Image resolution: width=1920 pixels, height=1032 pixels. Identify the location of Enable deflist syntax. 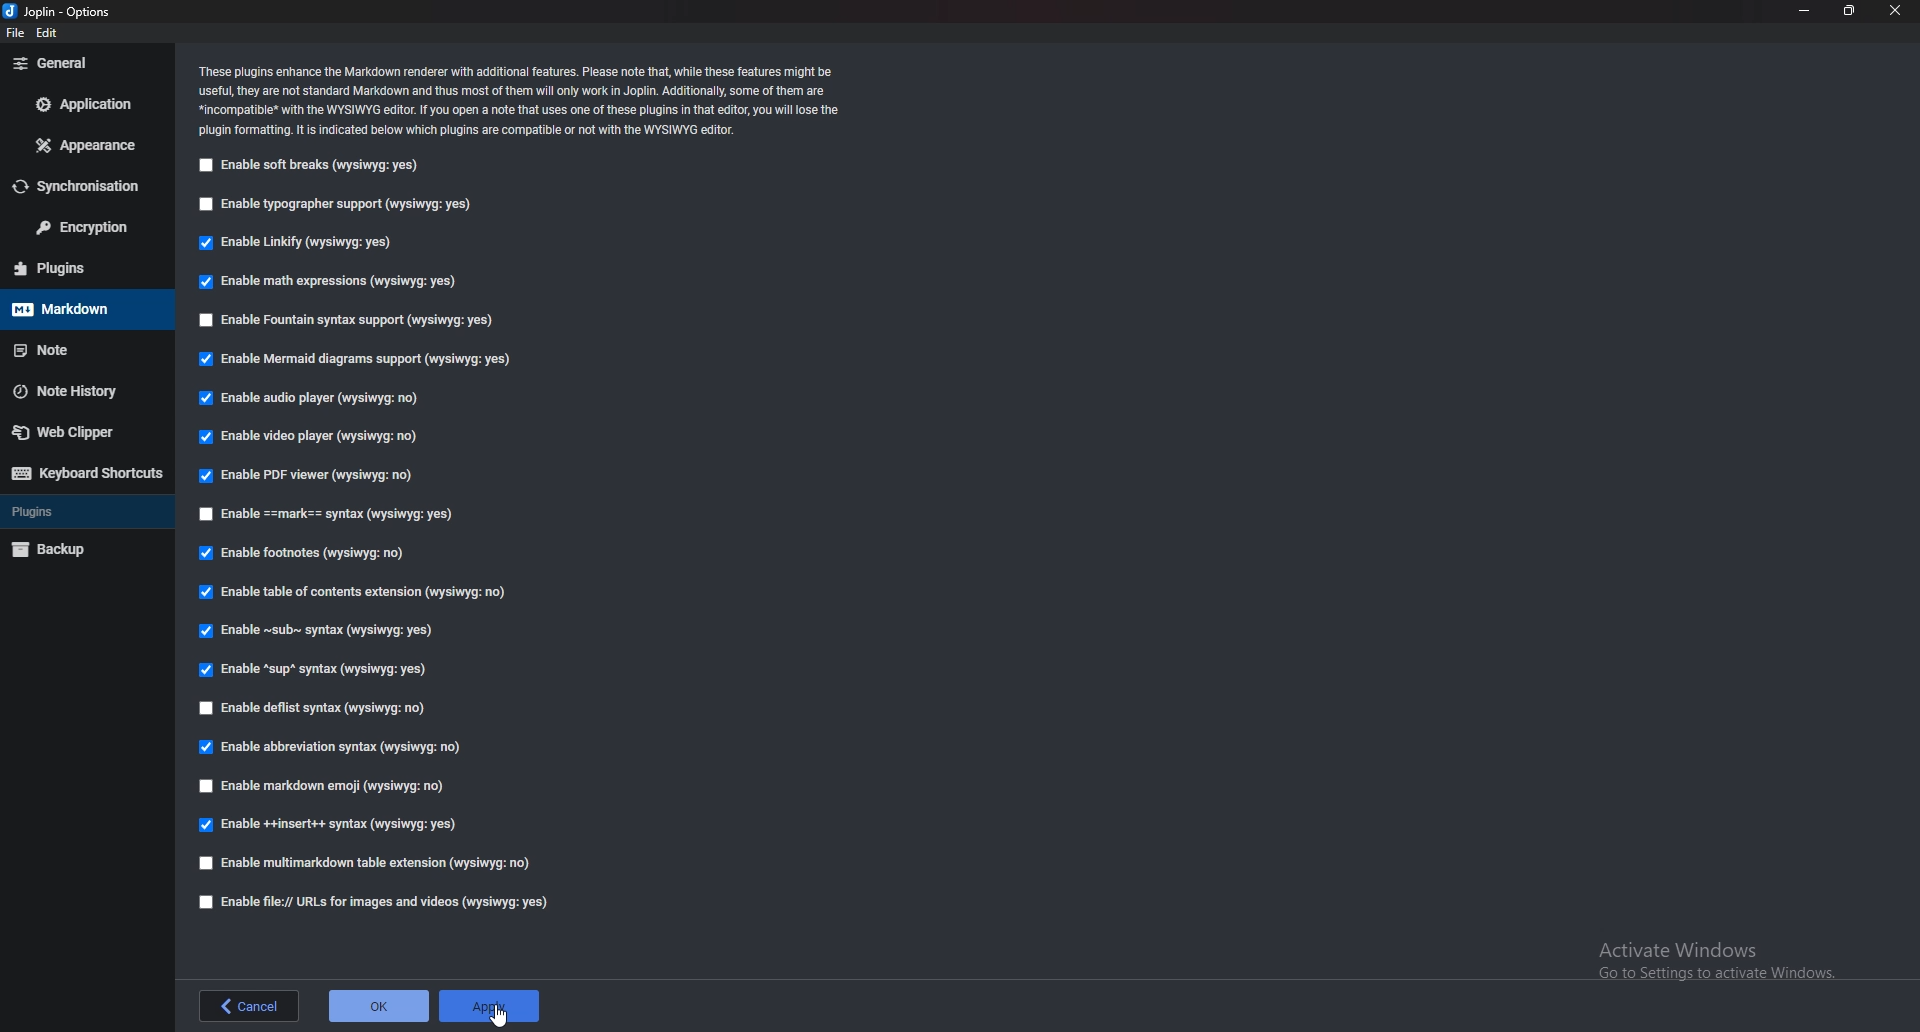
(315, 707).